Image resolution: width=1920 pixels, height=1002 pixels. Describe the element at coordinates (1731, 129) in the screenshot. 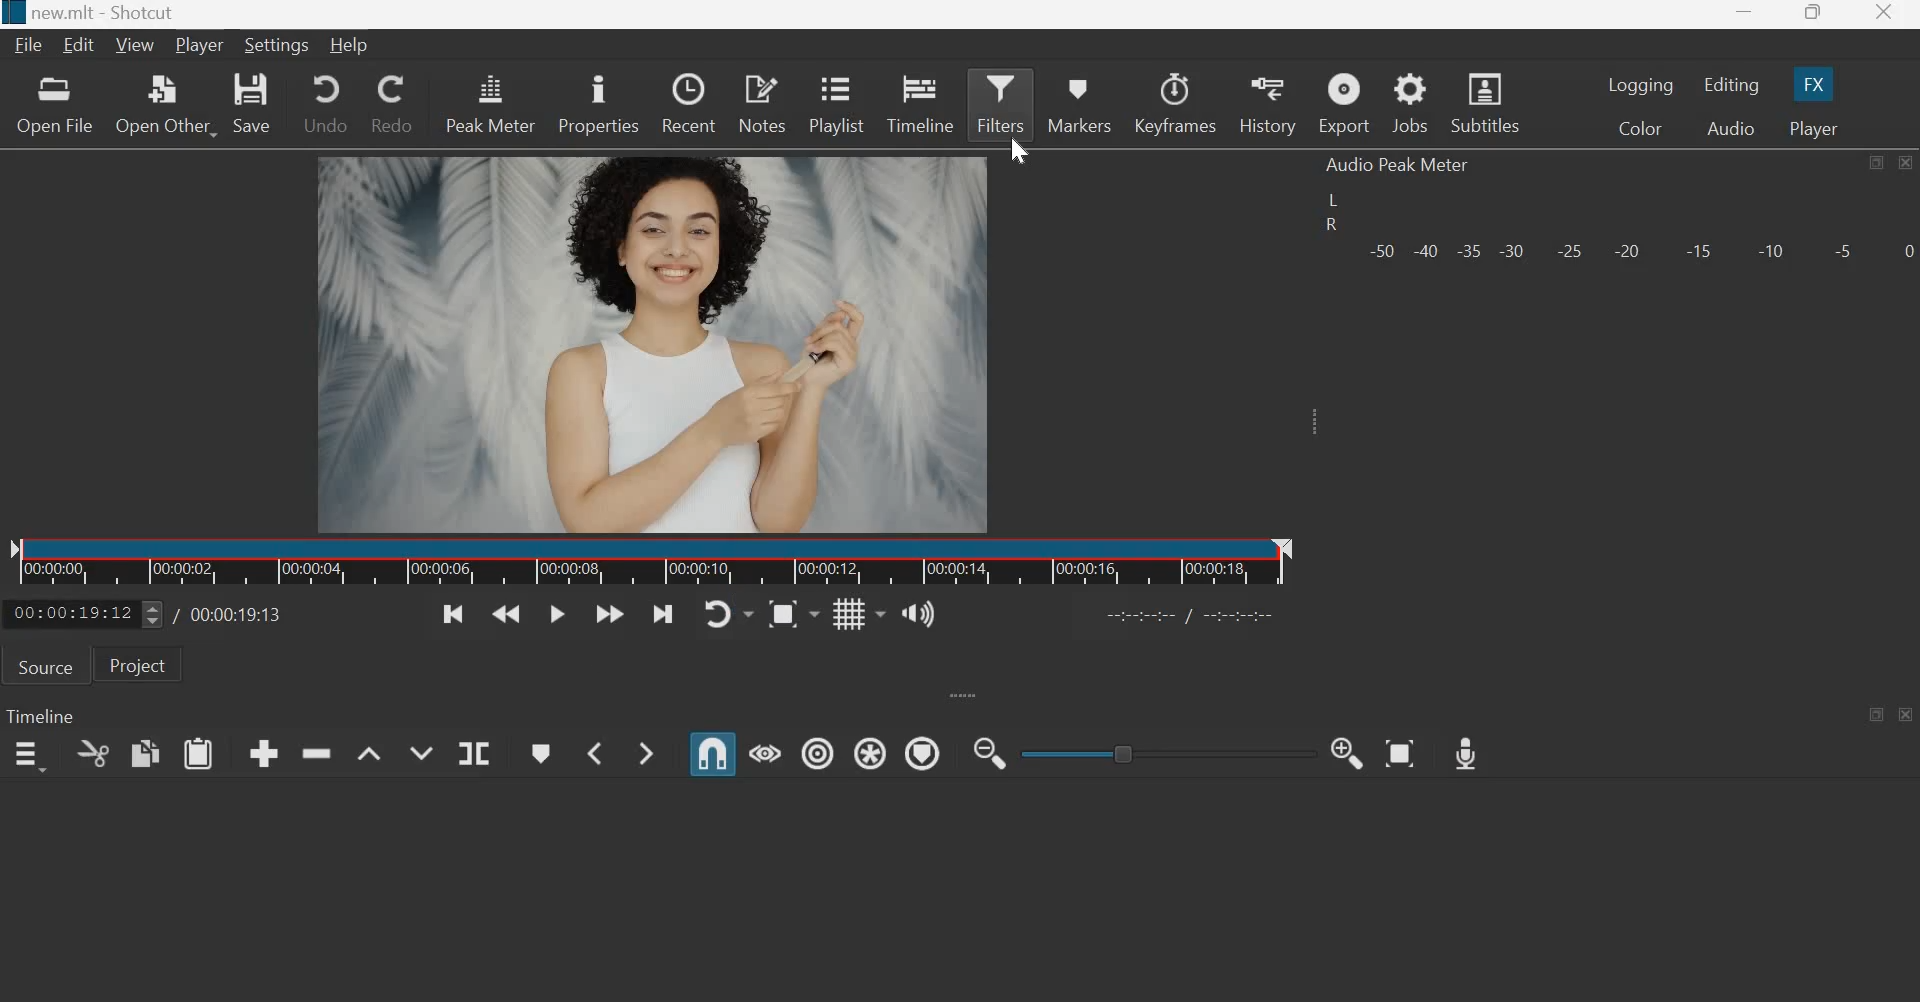

I see `Audio` at that location.